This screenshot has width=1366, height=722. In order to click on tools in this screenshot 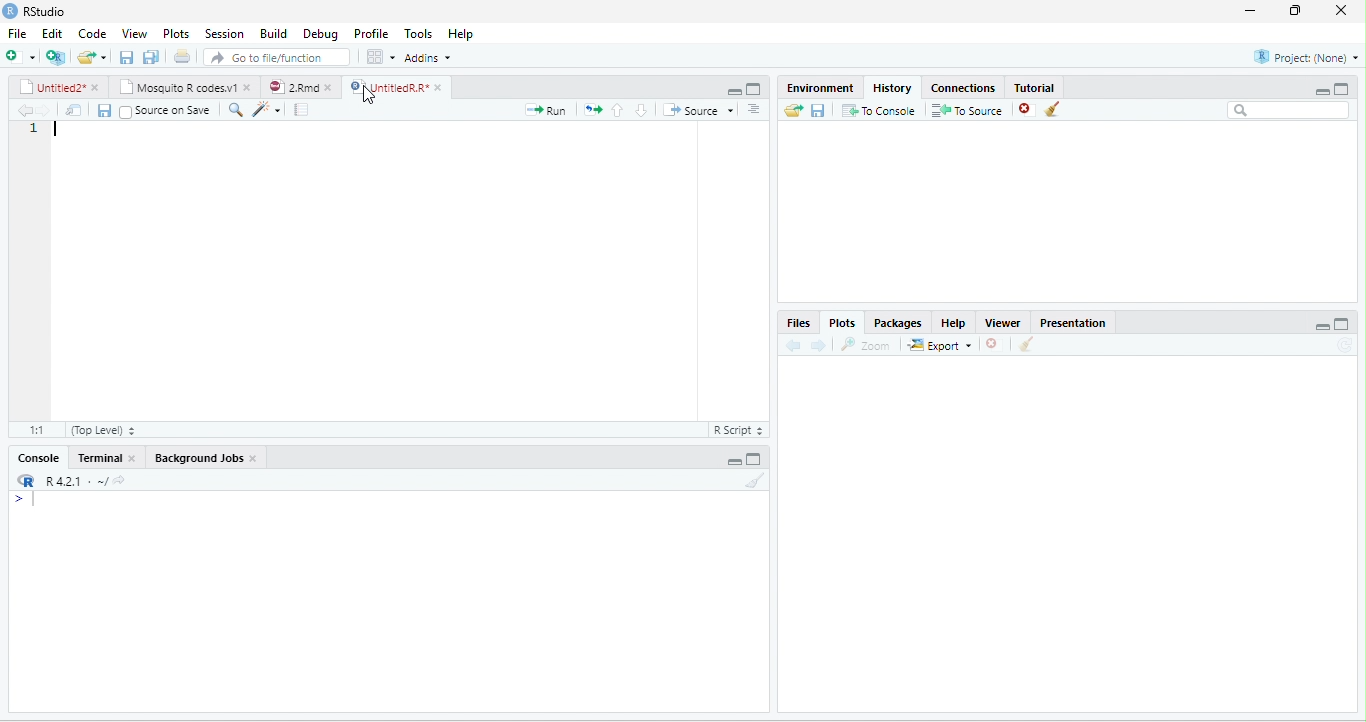, I will do `click(418, 31)`.